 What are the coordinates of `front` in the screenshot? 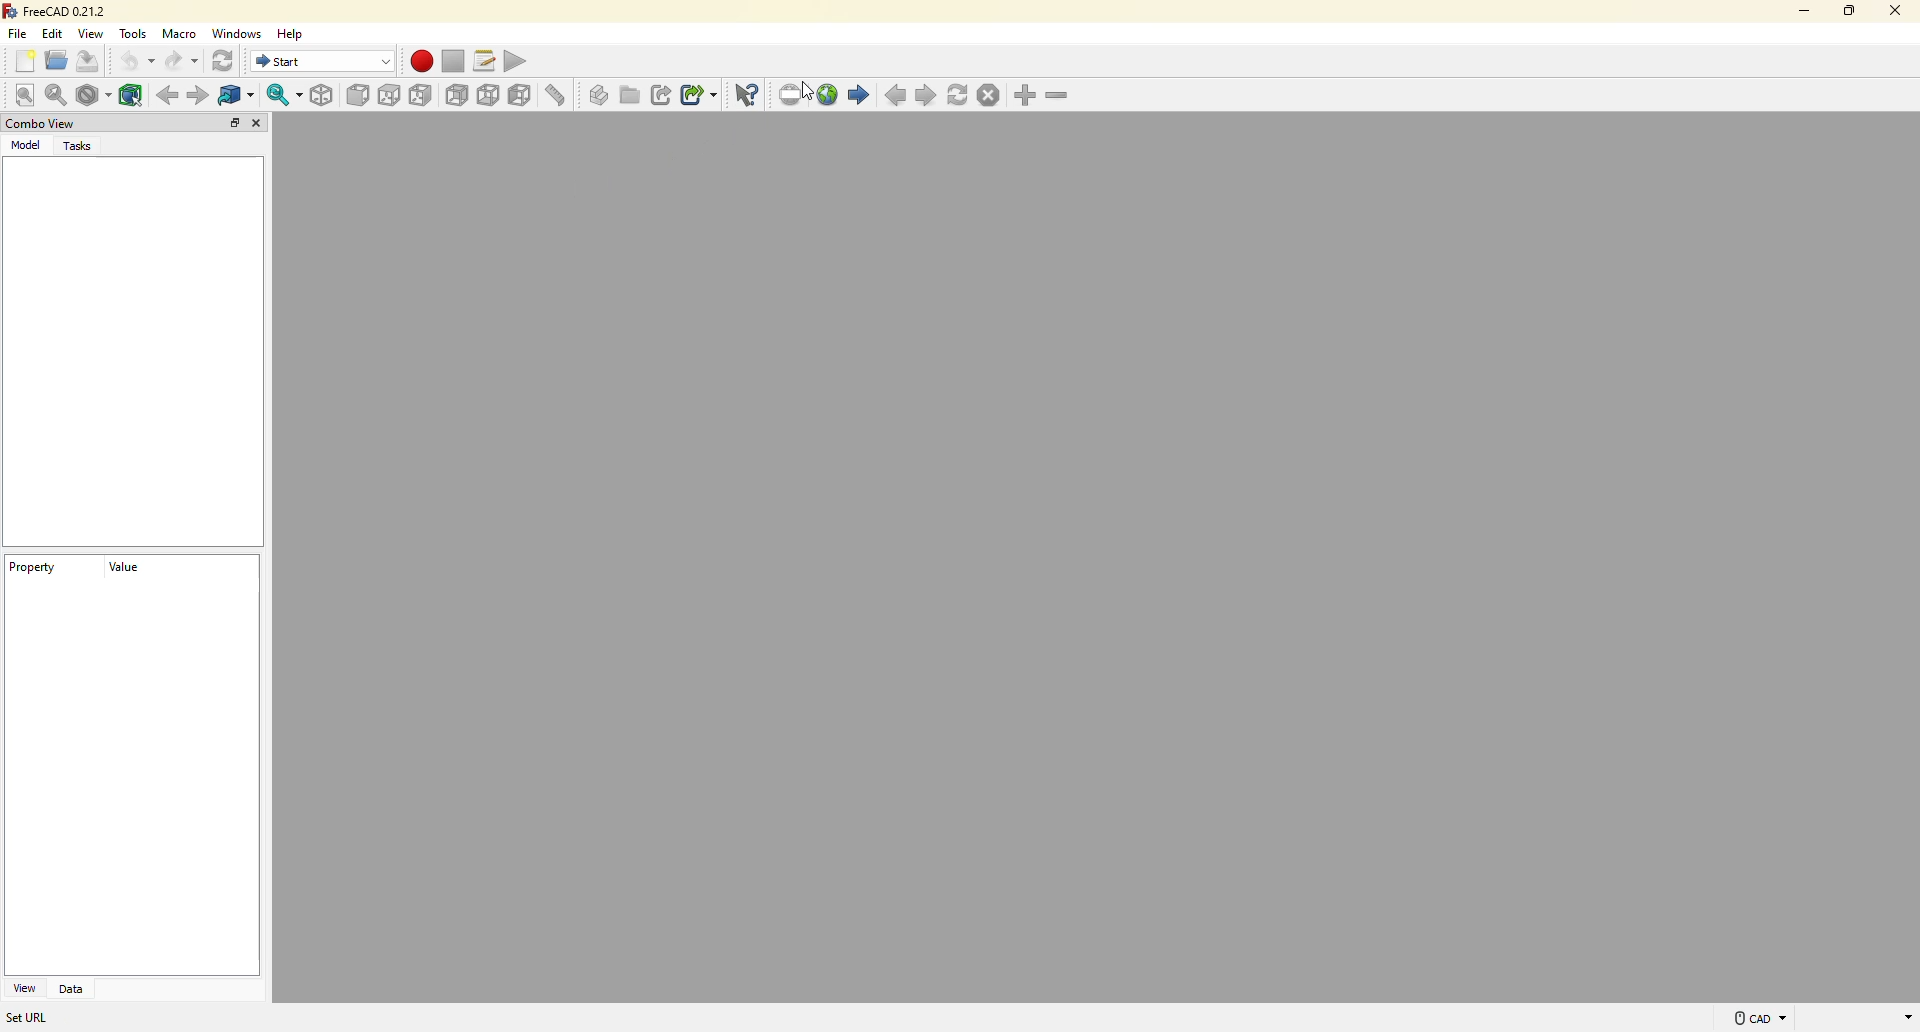 It's located at (359, 97).